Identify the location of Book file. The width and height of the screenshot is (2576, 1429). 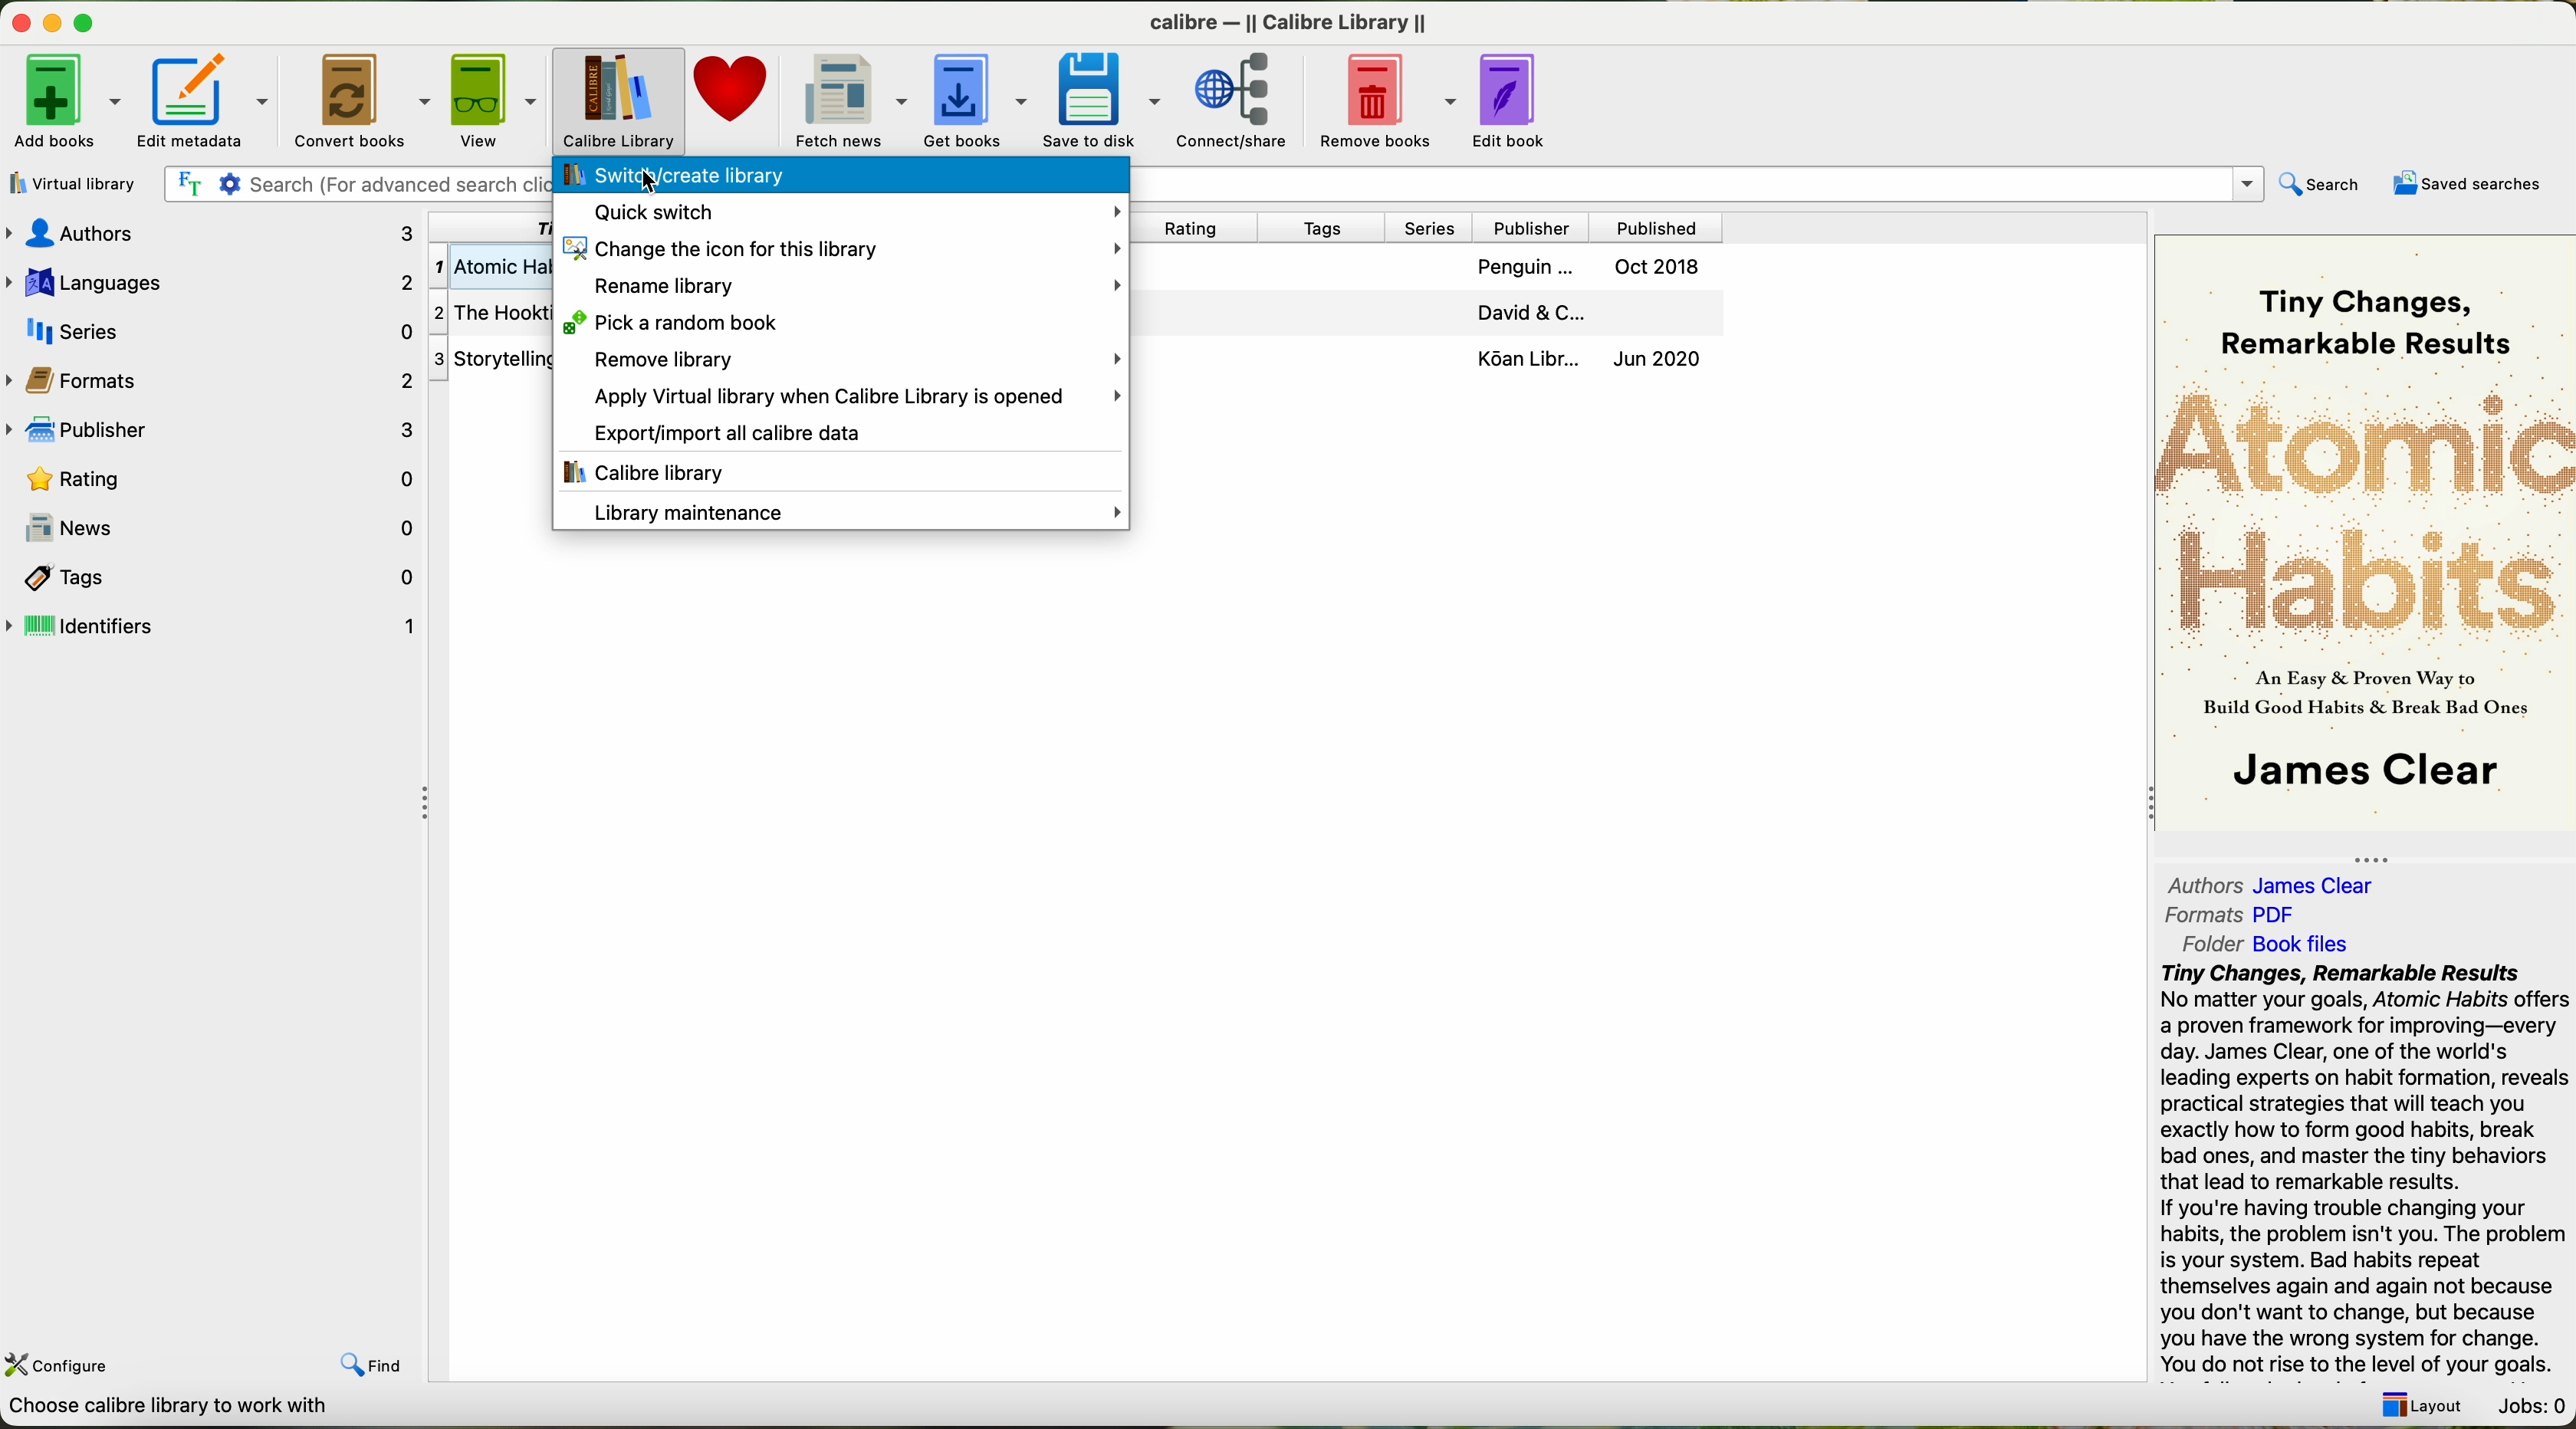
(2300, 944).